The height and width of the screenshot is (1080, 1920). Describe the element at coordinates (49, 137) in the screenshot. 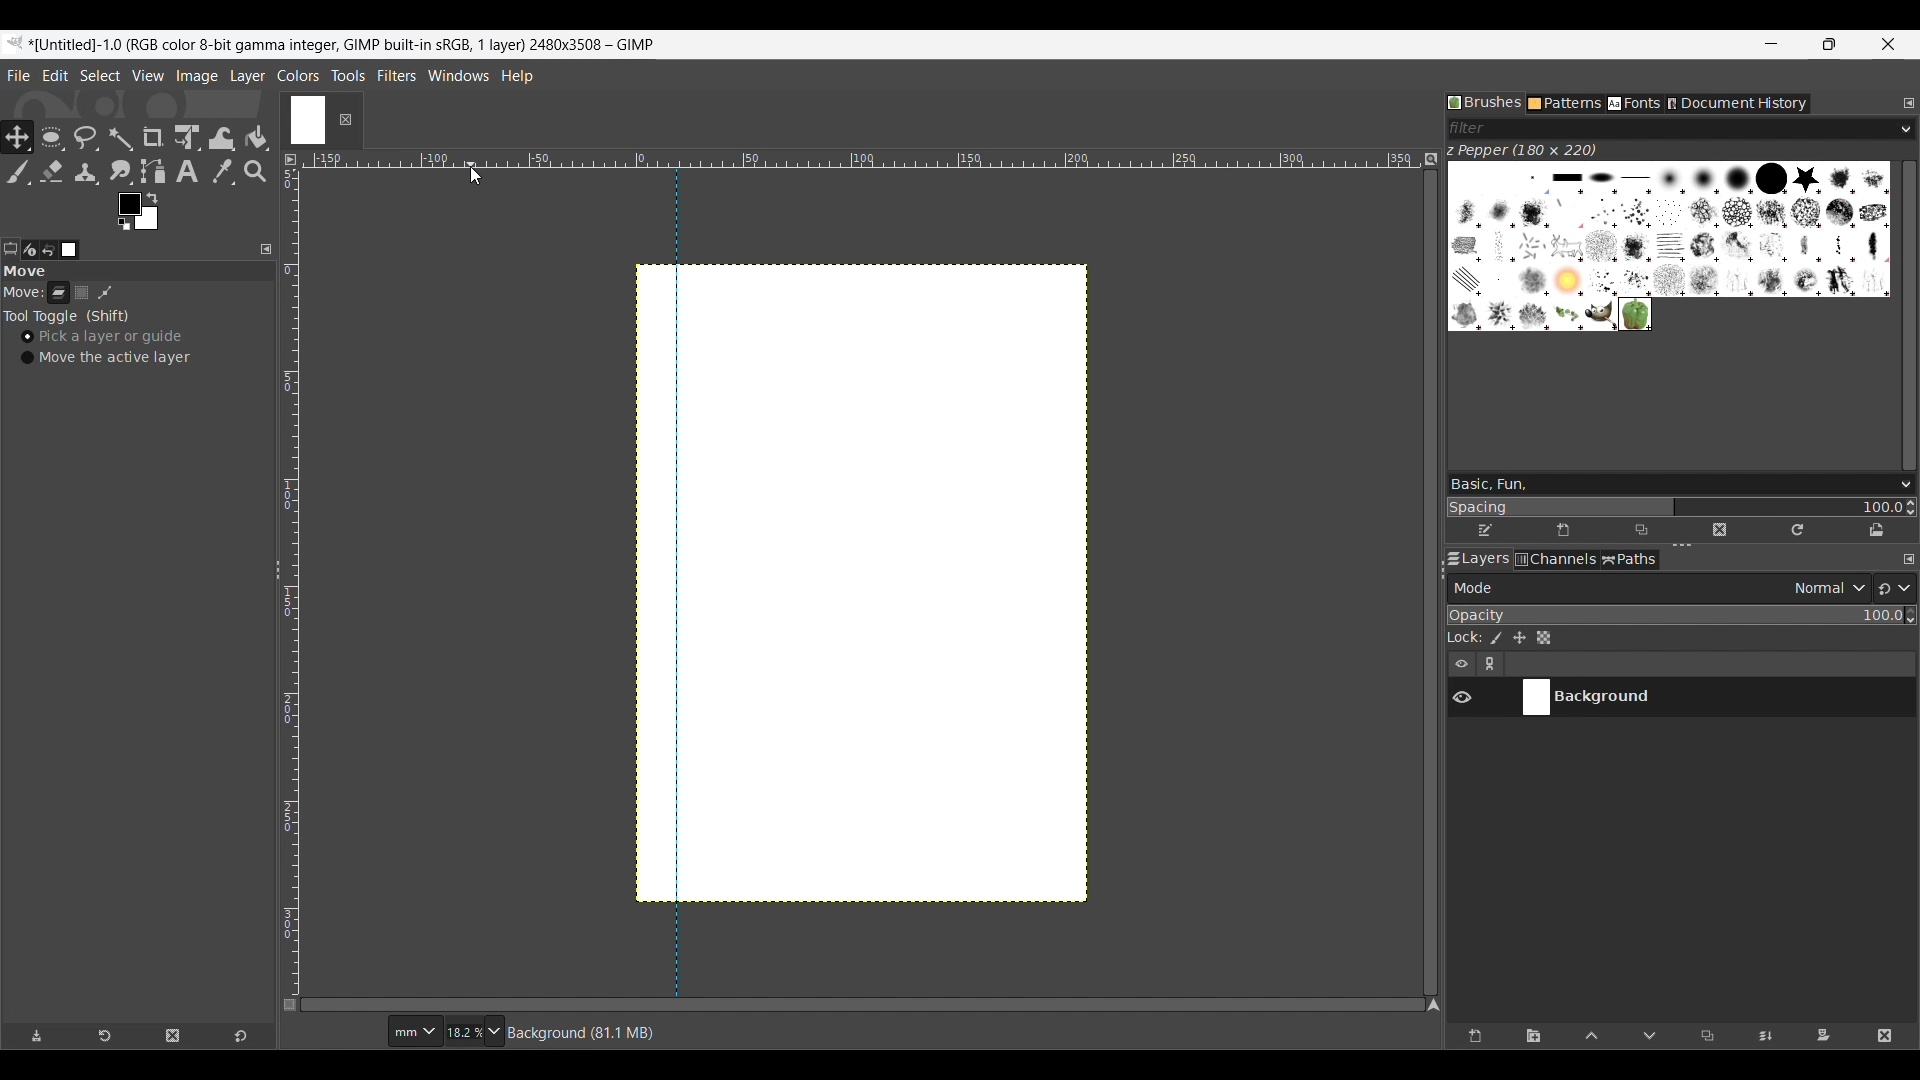

I see `Ellipse select tool` at that location.